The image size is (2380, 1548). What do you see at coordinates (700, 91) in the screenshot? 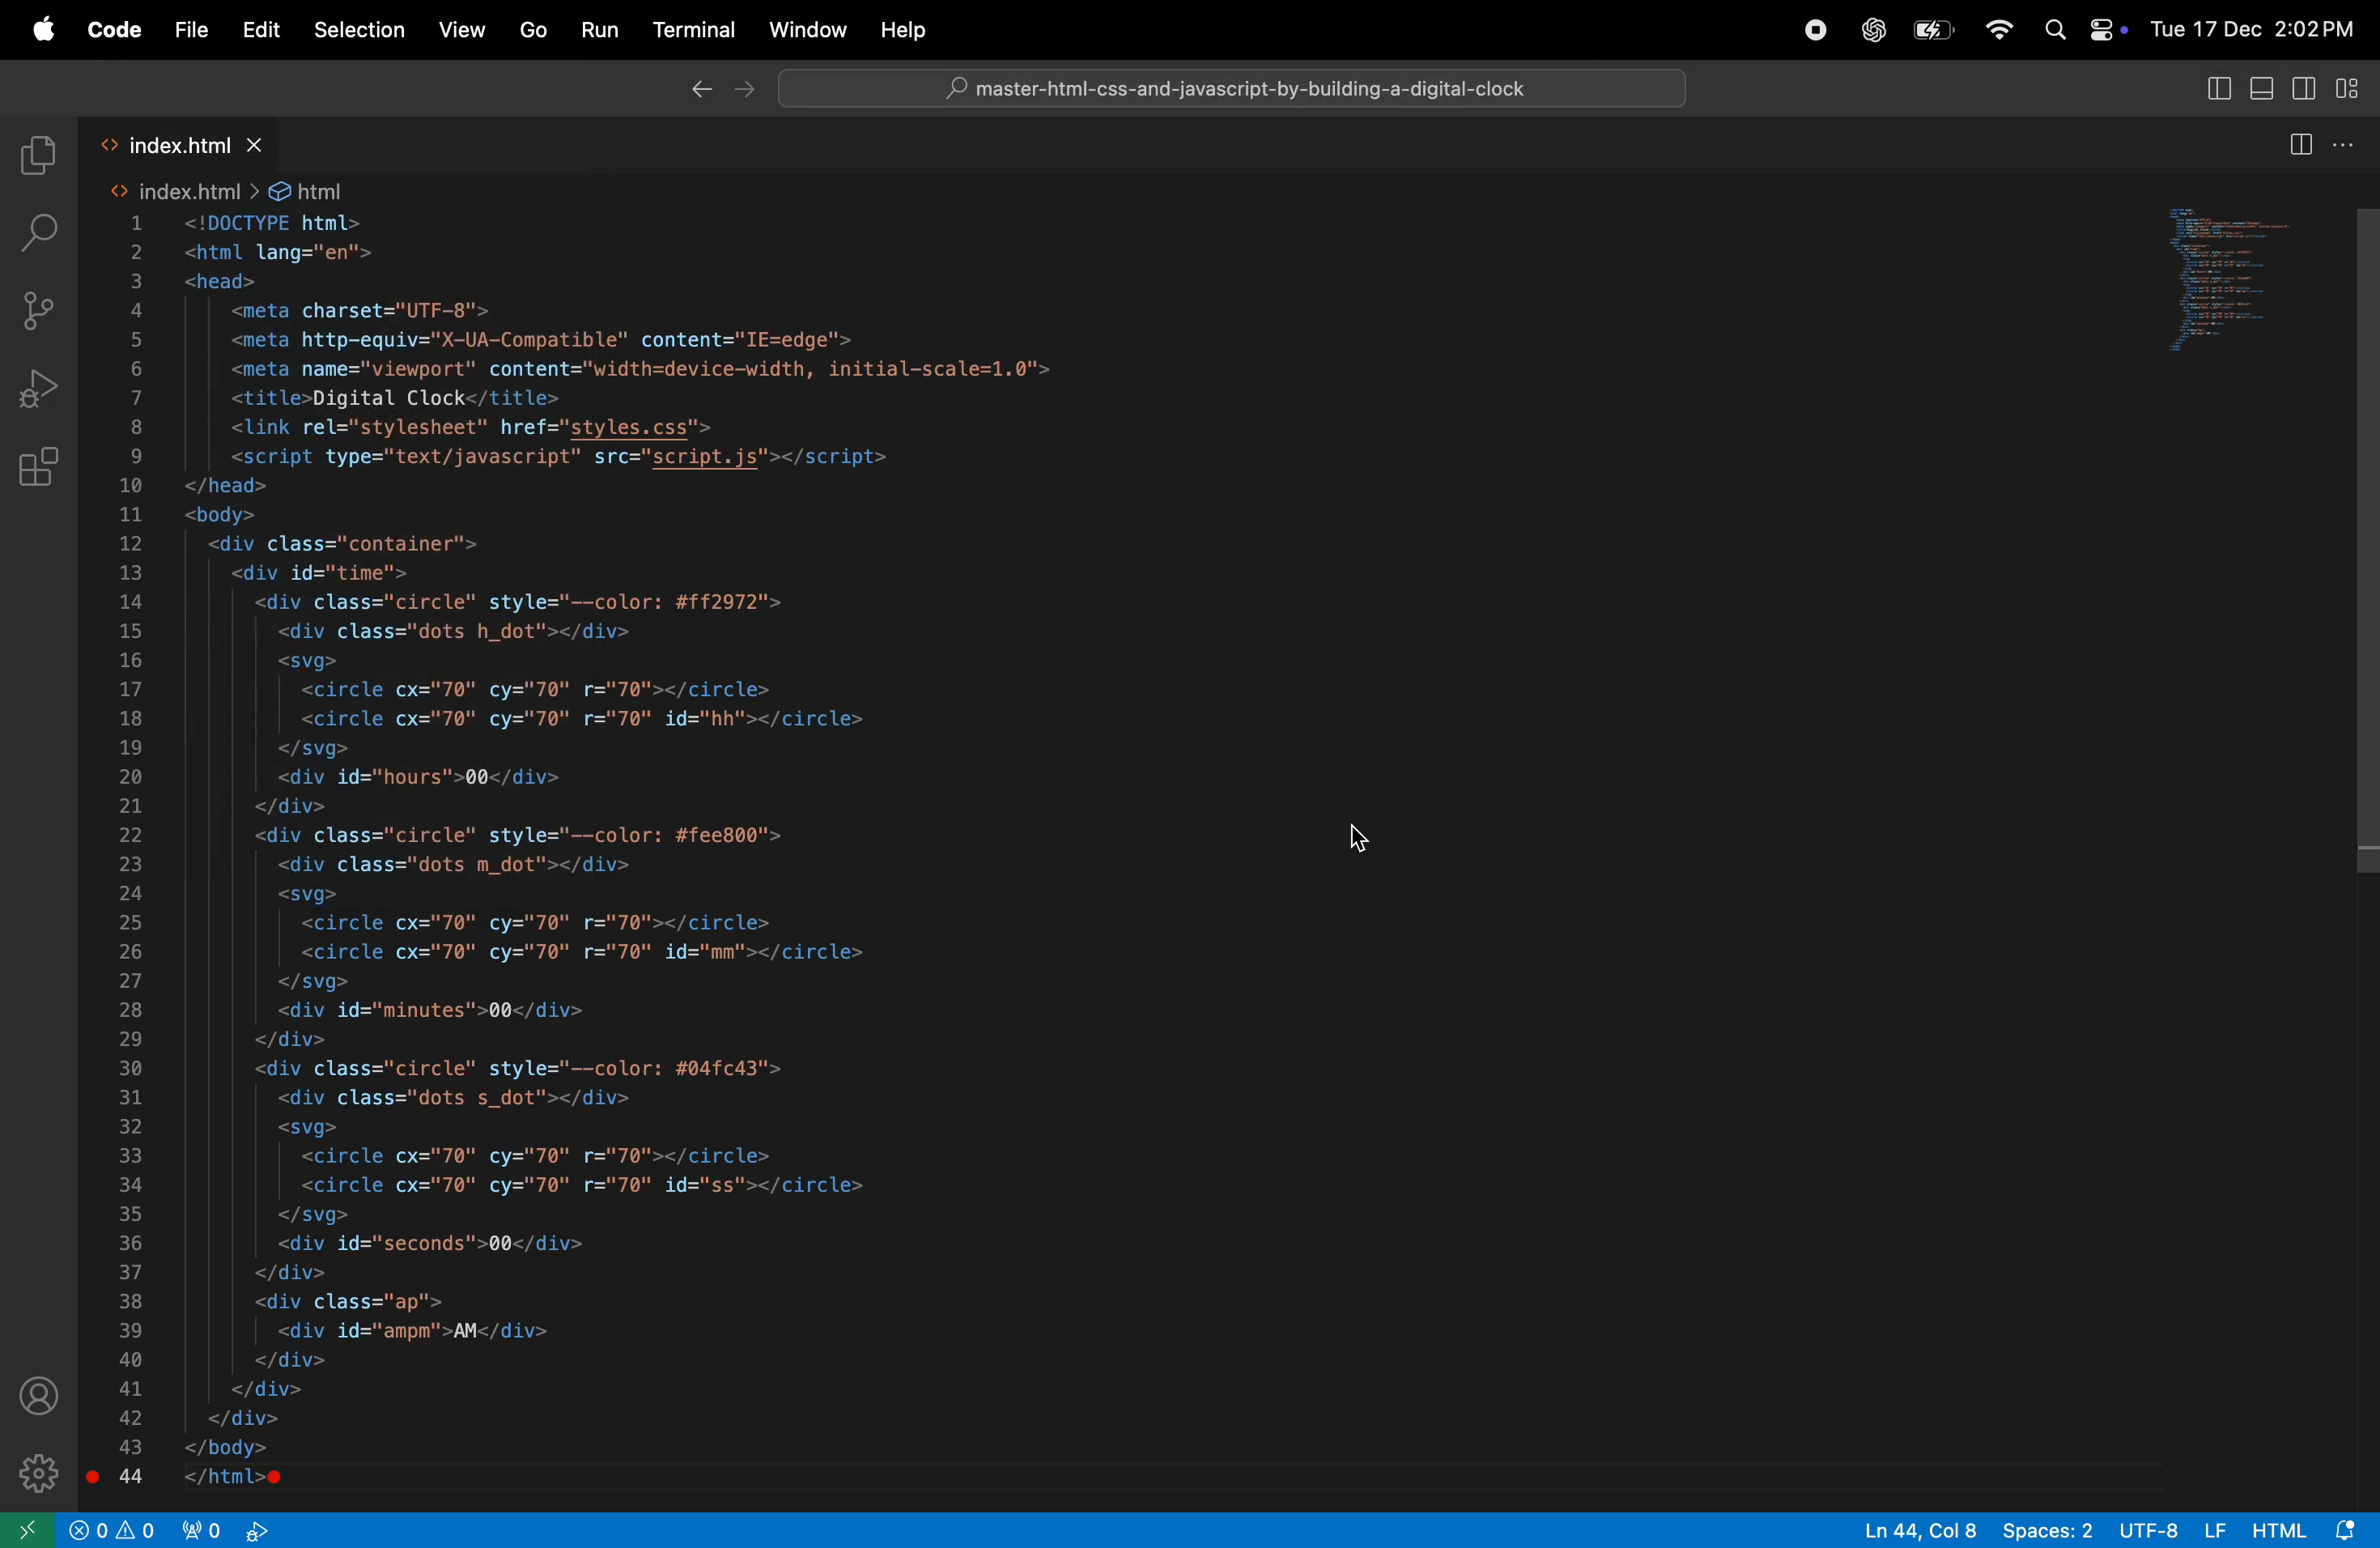
I see `close` at bounding box center [700, 91].